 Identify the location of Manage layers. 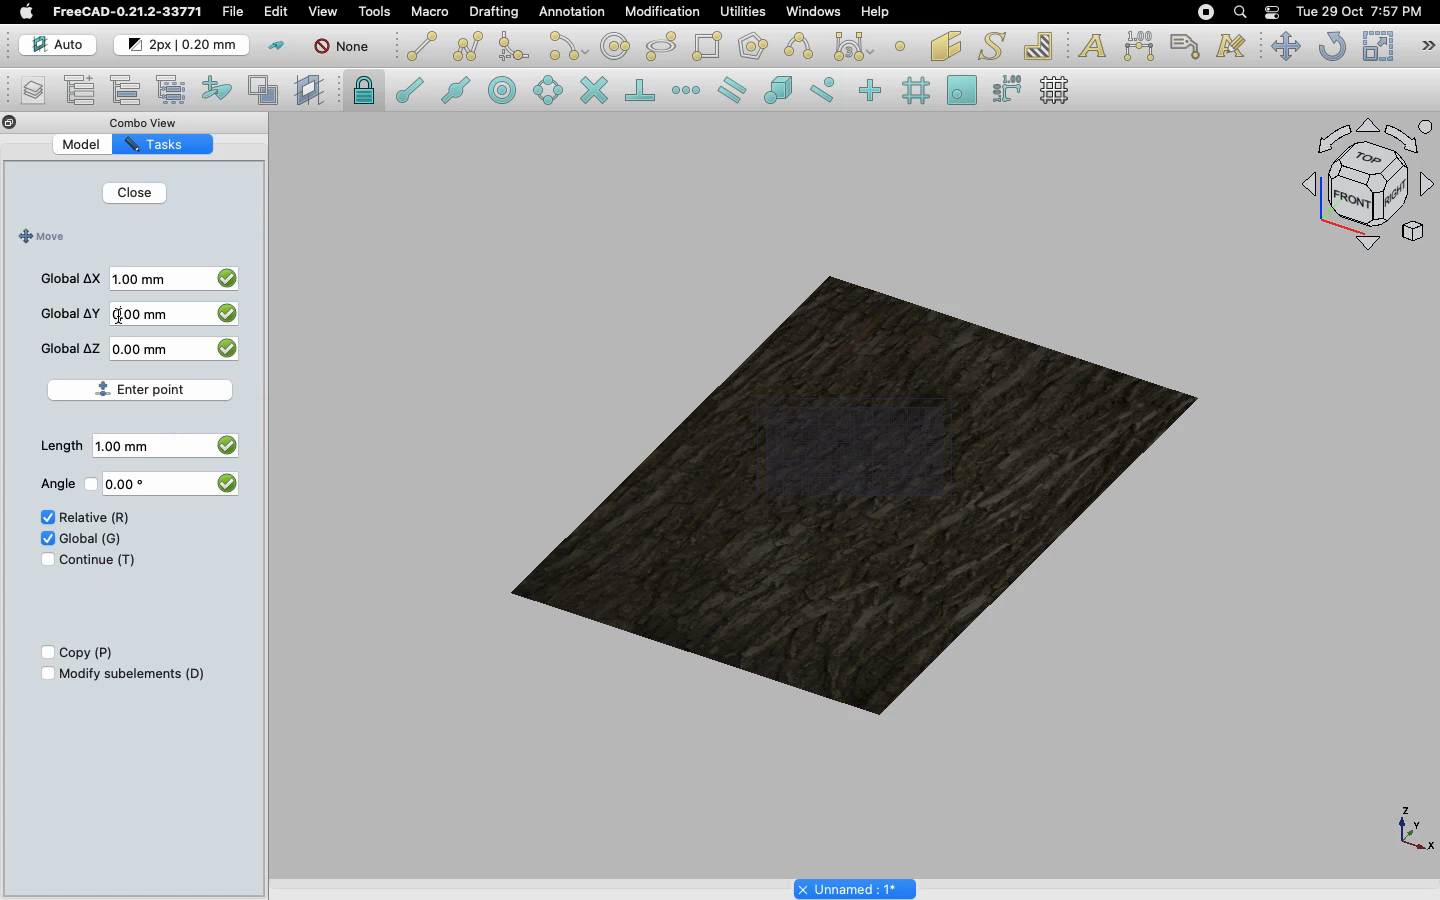
(26, 92).